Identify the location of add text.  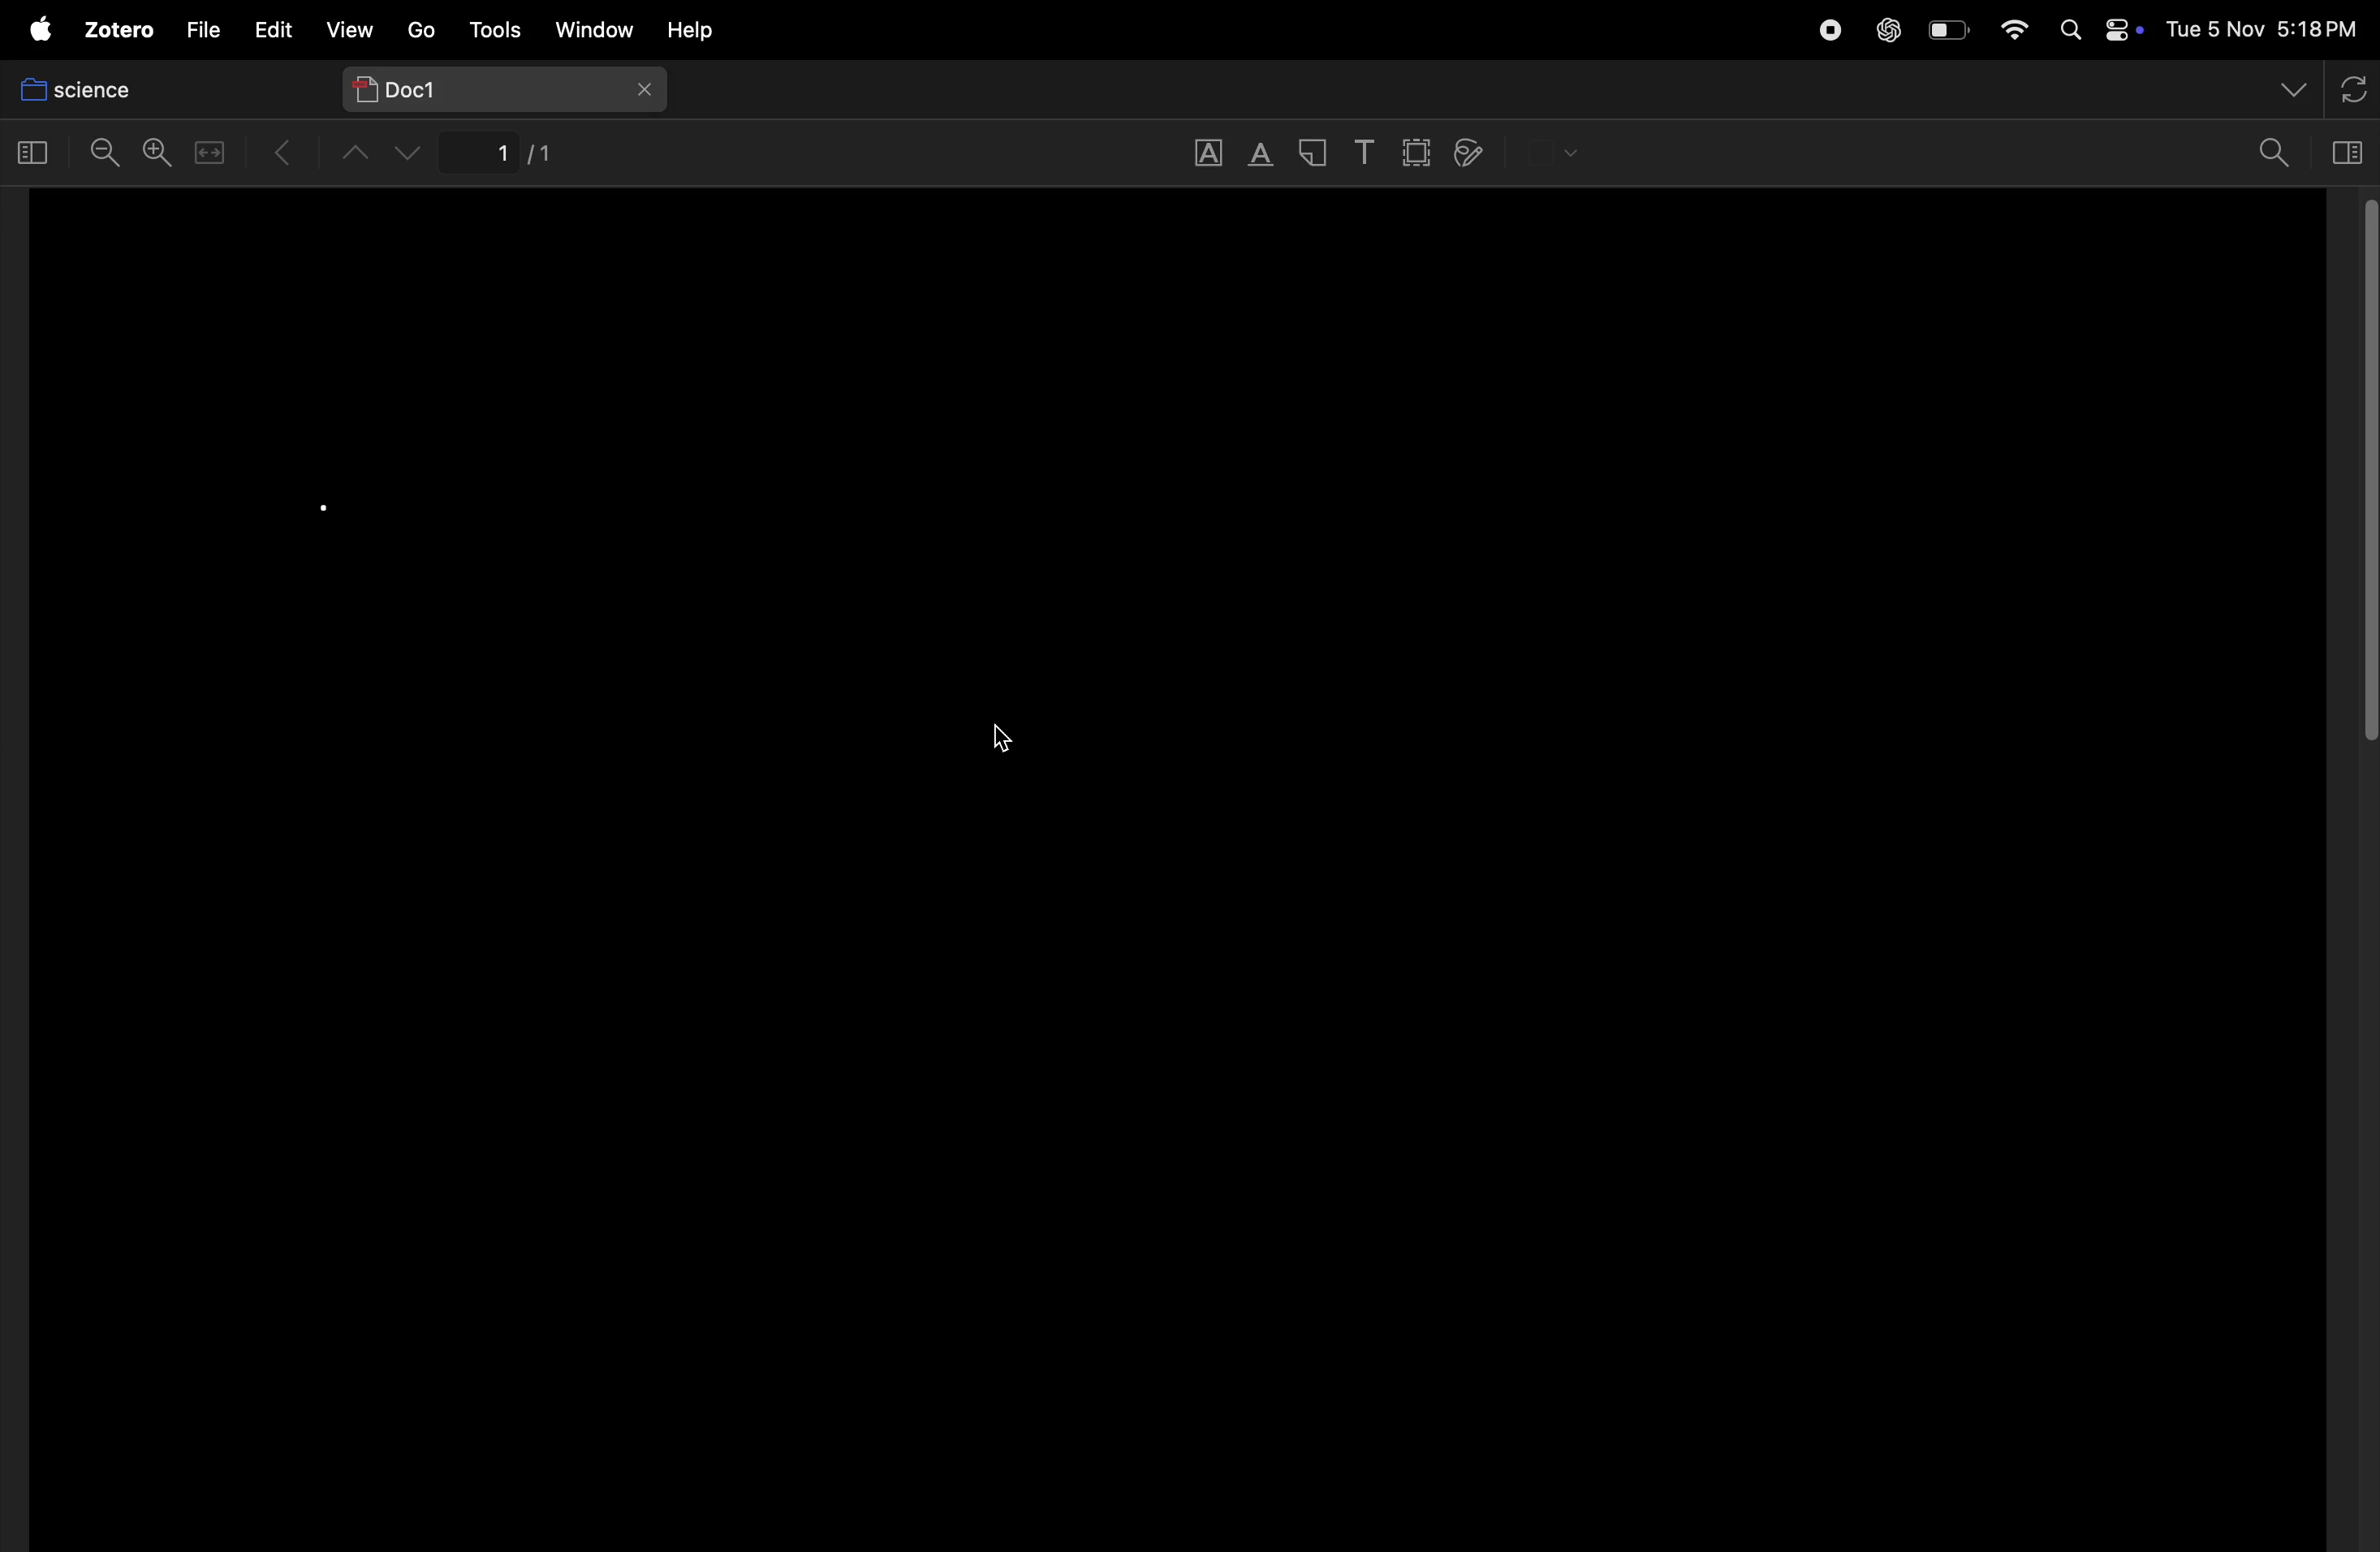
(1365, 154).